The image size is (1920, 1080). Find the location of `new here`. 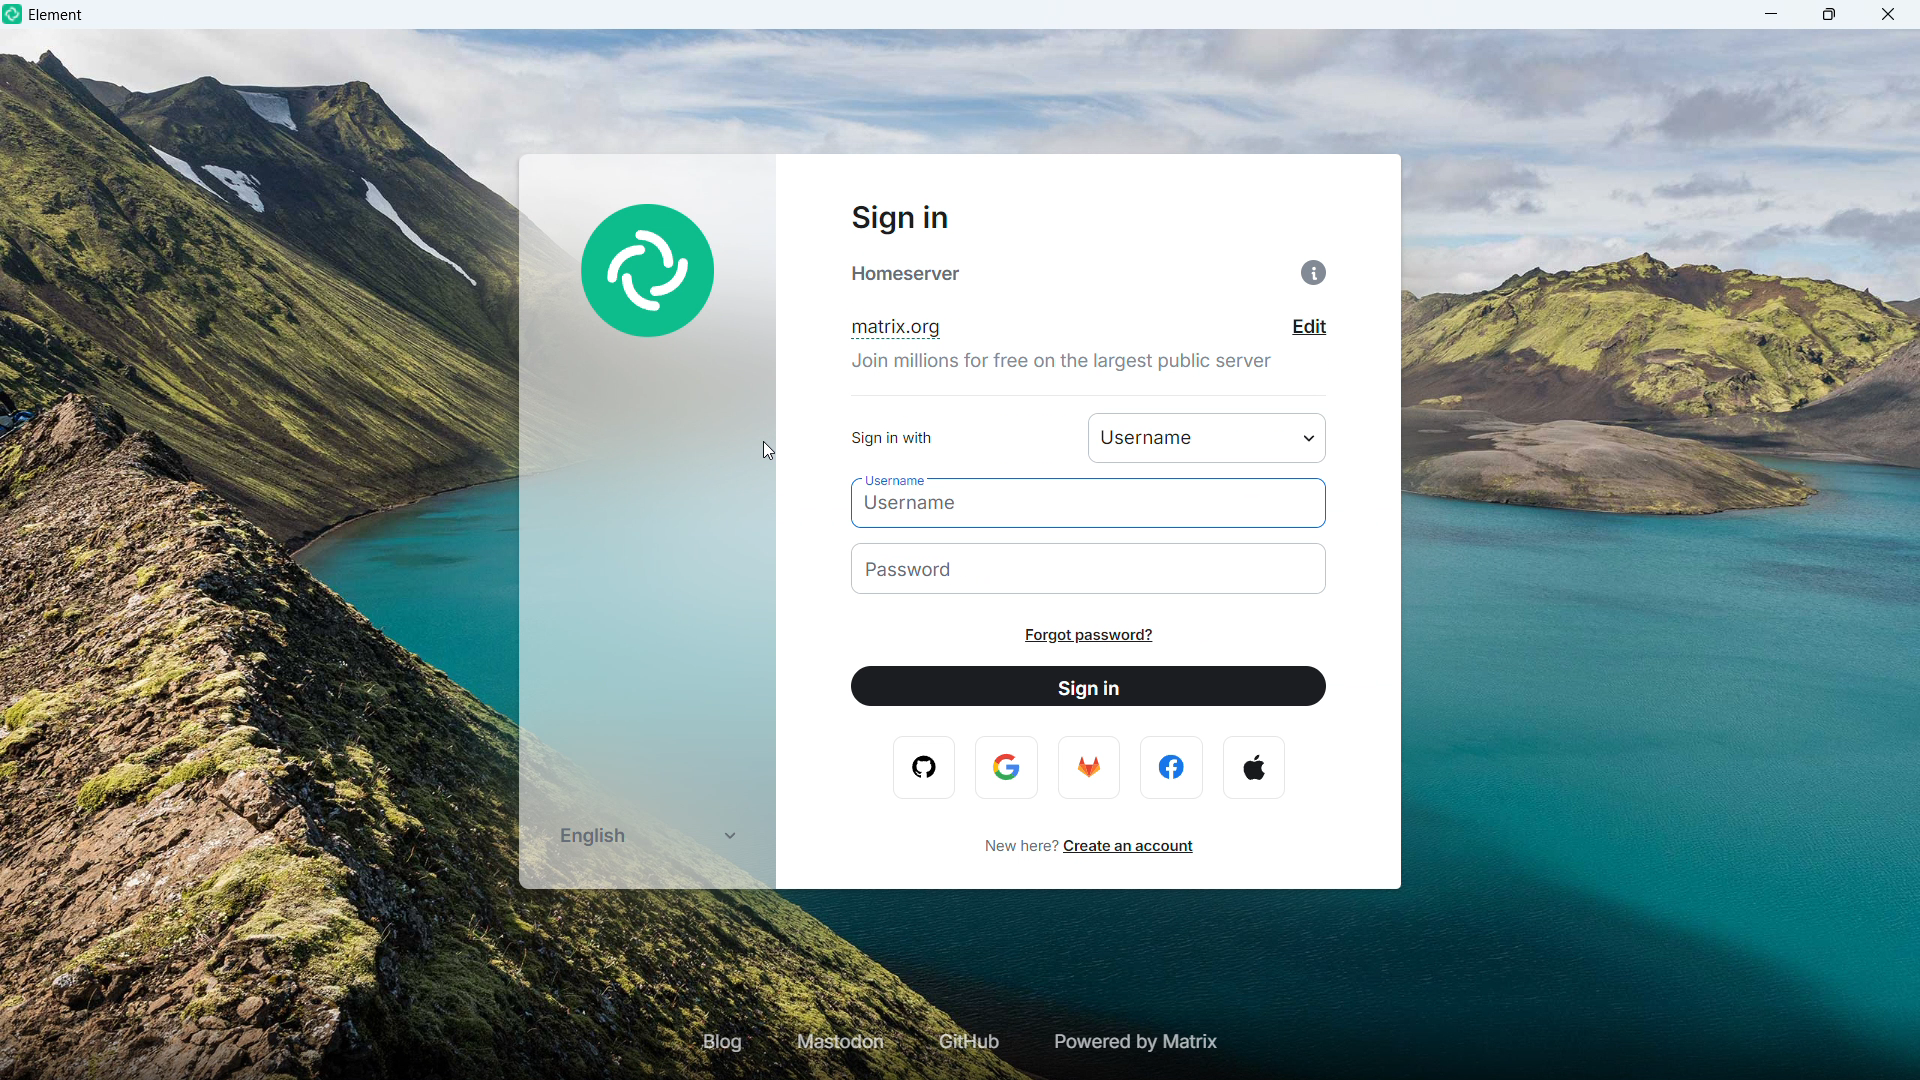

new here is located at coordinates (1016, 845).